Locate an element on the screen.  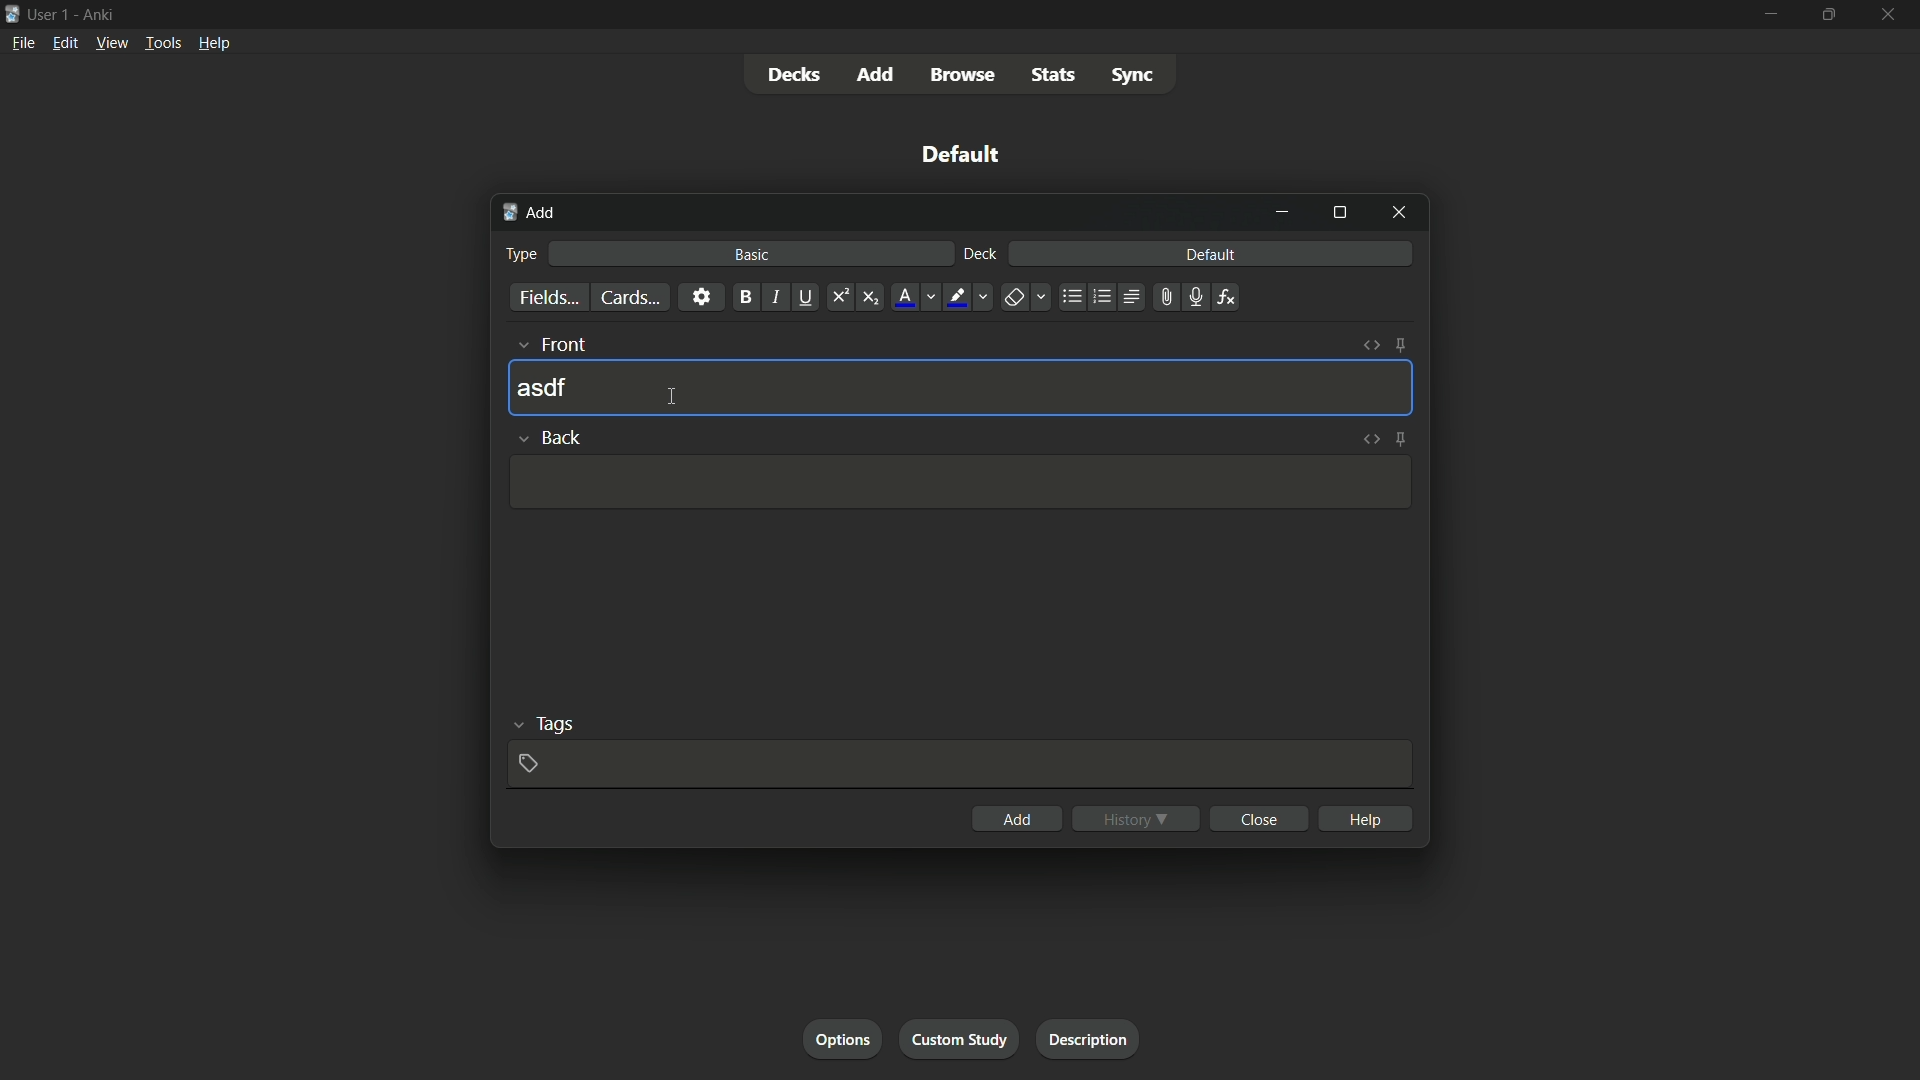
options is located at coordinates (842, 1038).